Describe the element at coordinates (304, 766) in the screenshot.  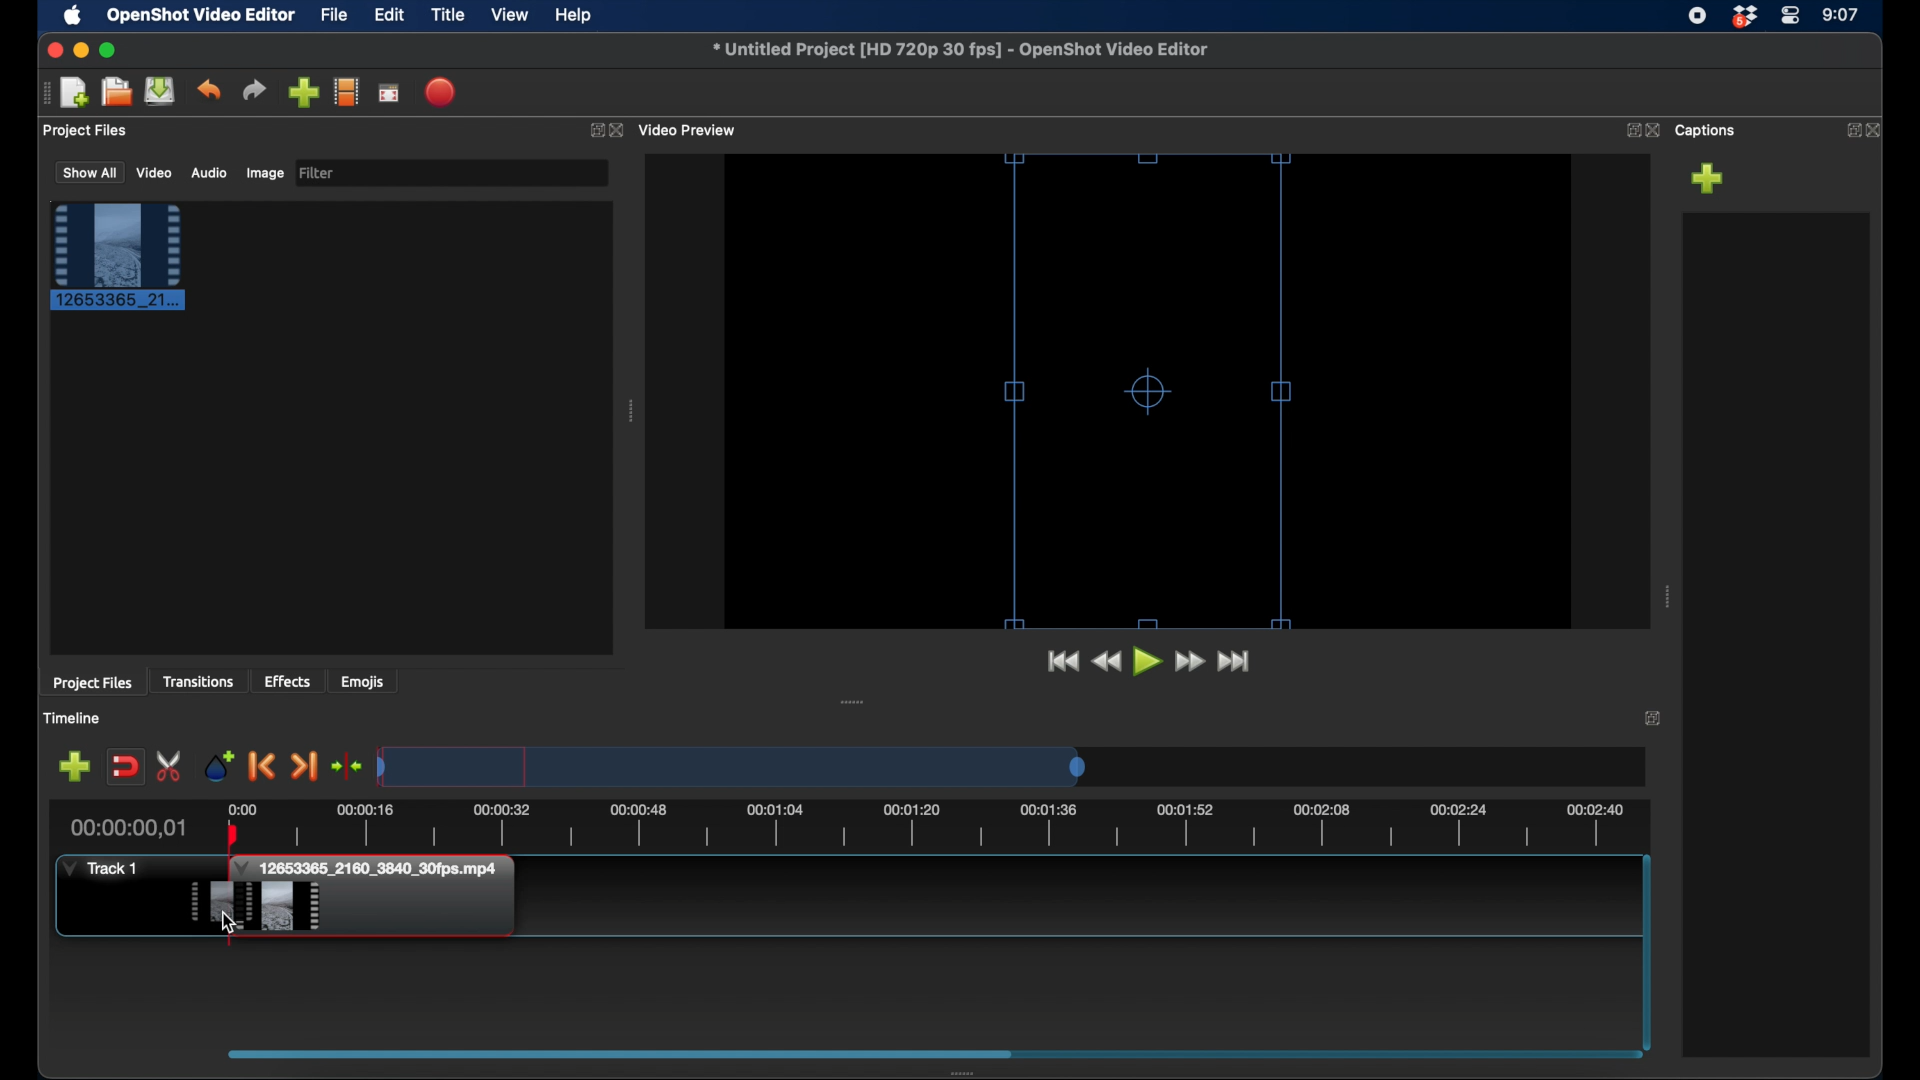
I see `next marker` at that location.